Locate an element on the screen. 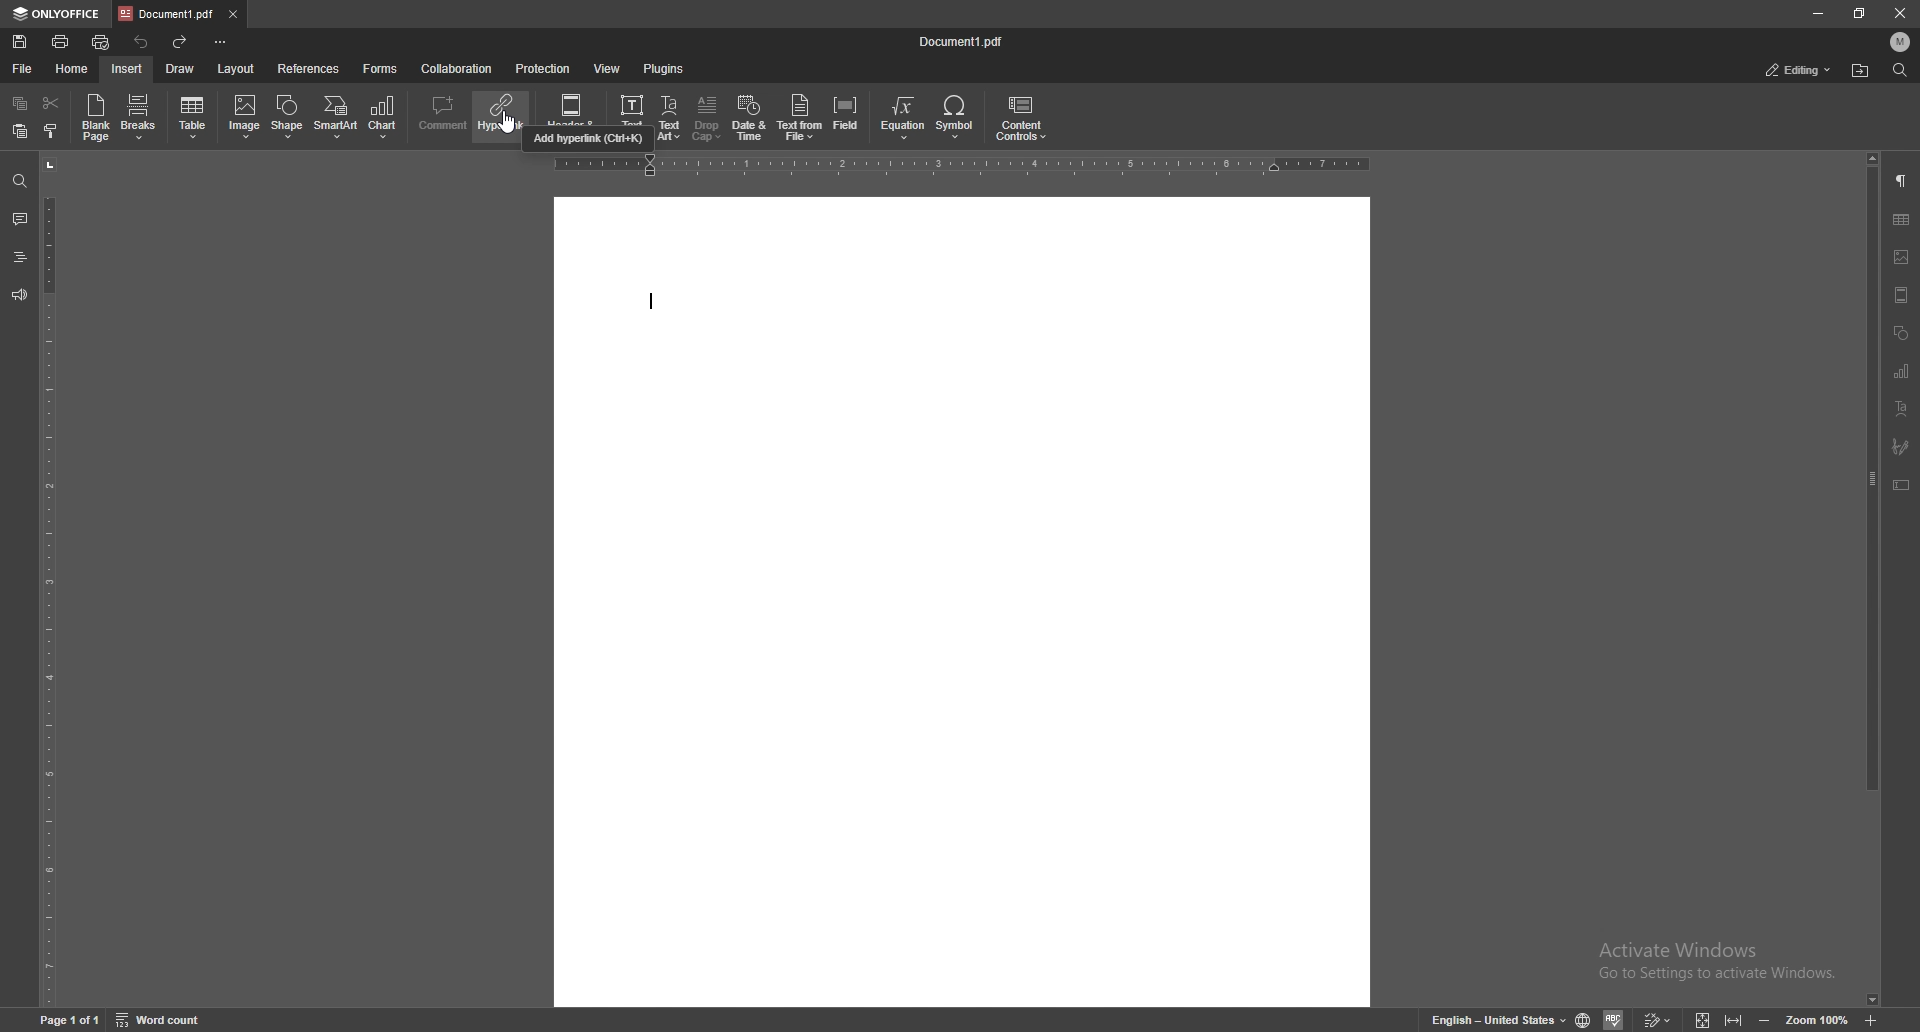 Image resolution: width=1920 pixels, height=1032 pixels. editing is located at coordinates (1796, 71).